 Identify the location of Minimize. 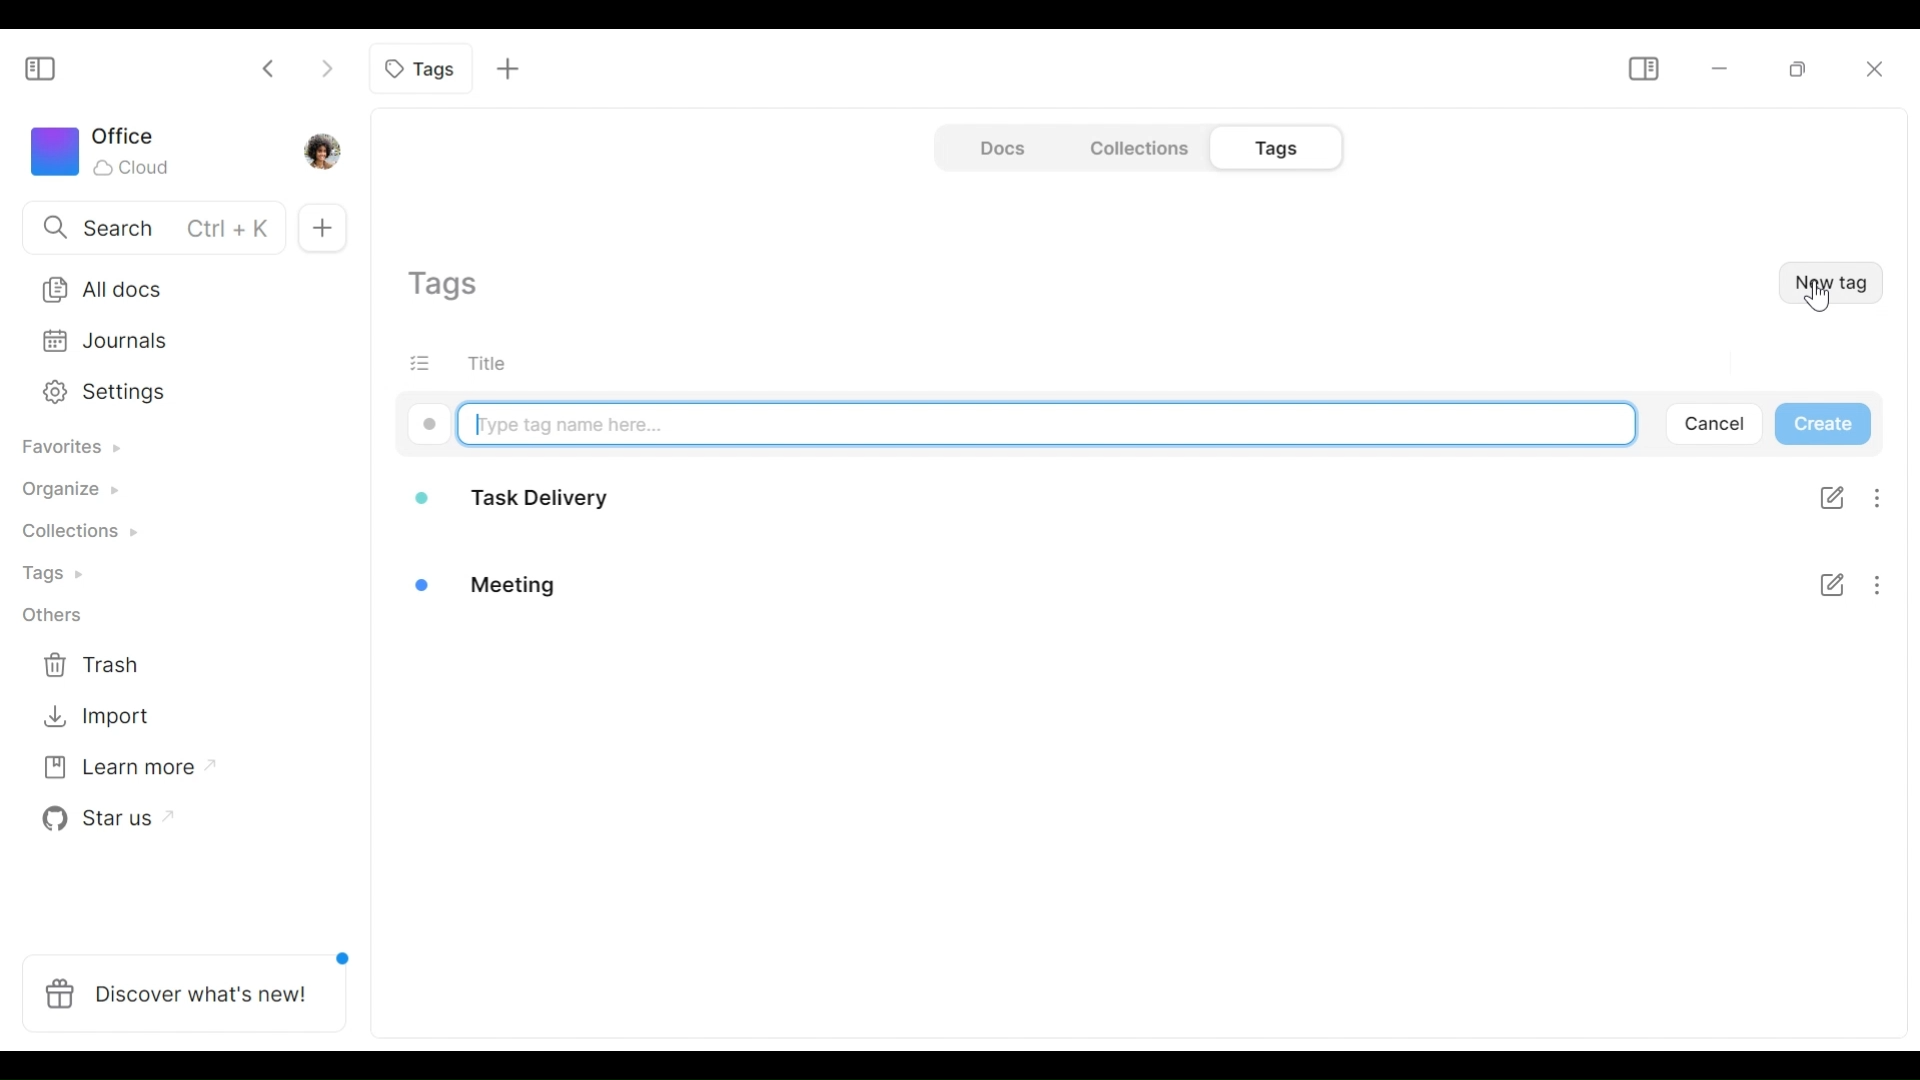
(1720, 70).